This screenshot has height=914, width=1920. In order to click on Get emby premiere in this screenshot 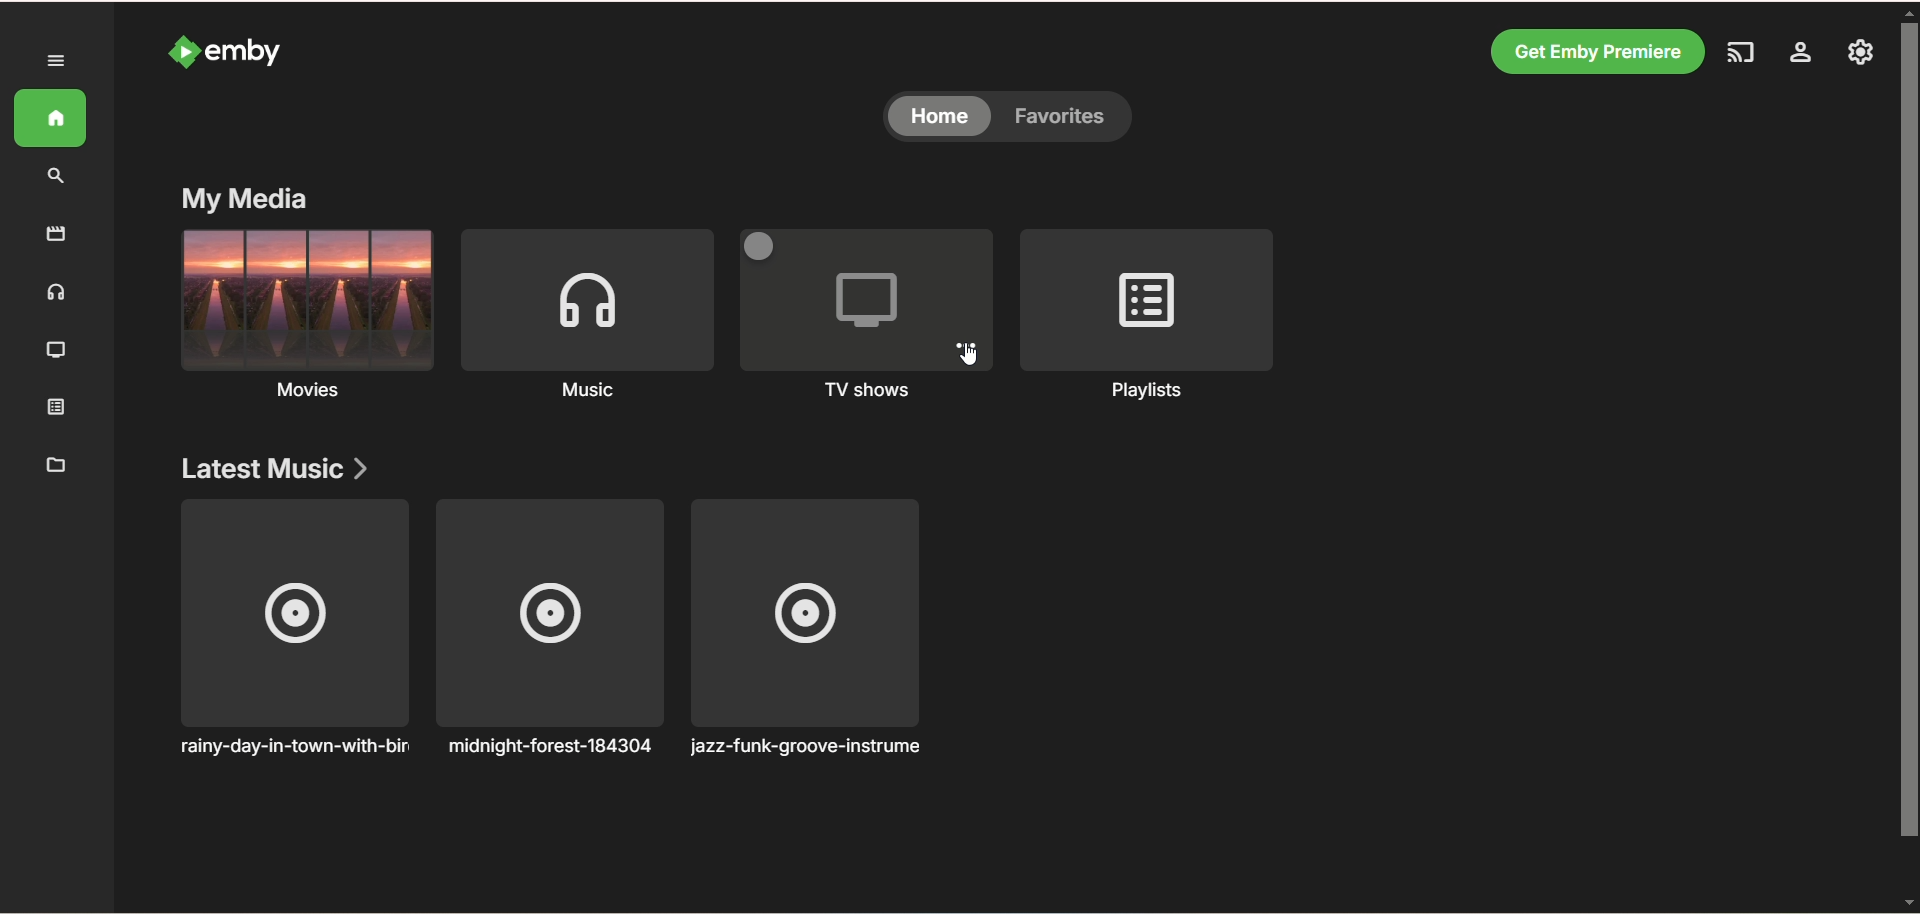, I will do `click(1595, 51)`.